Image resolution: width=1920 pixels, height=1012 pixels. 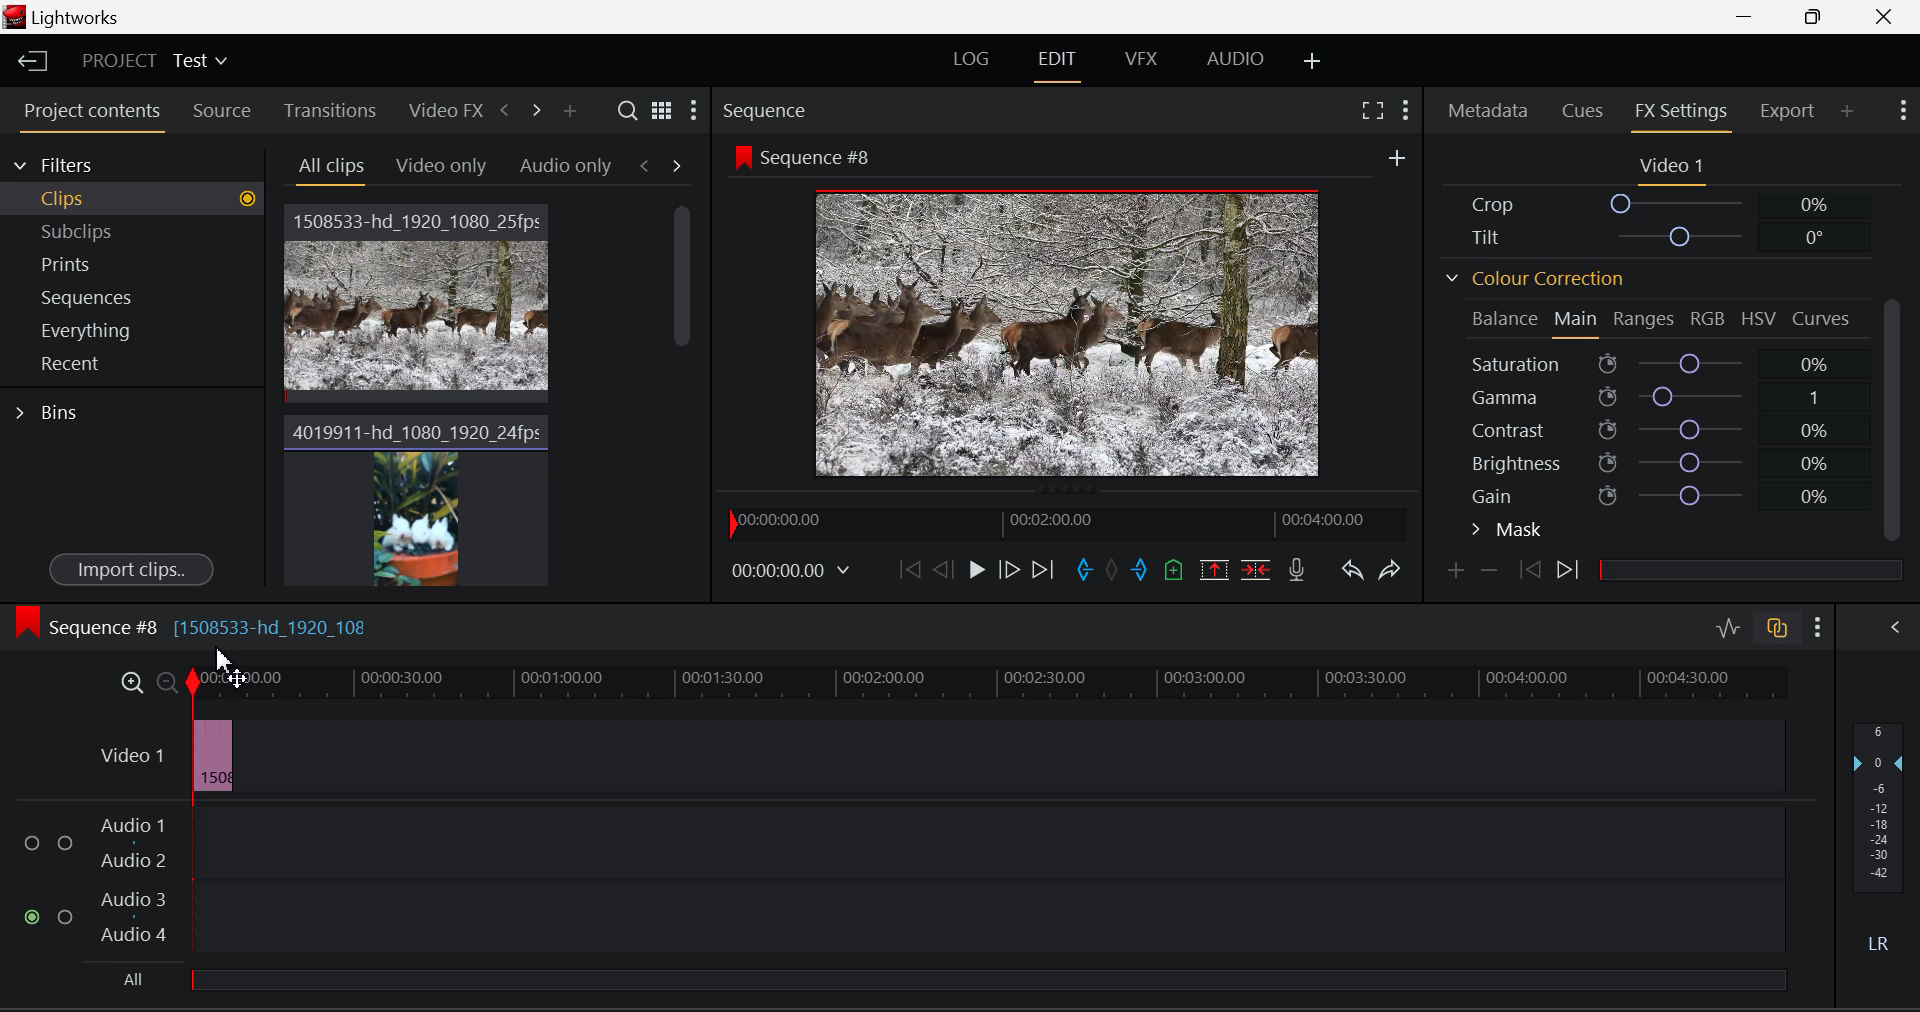 I want to click on Add panel, so click(x=573, y=112).